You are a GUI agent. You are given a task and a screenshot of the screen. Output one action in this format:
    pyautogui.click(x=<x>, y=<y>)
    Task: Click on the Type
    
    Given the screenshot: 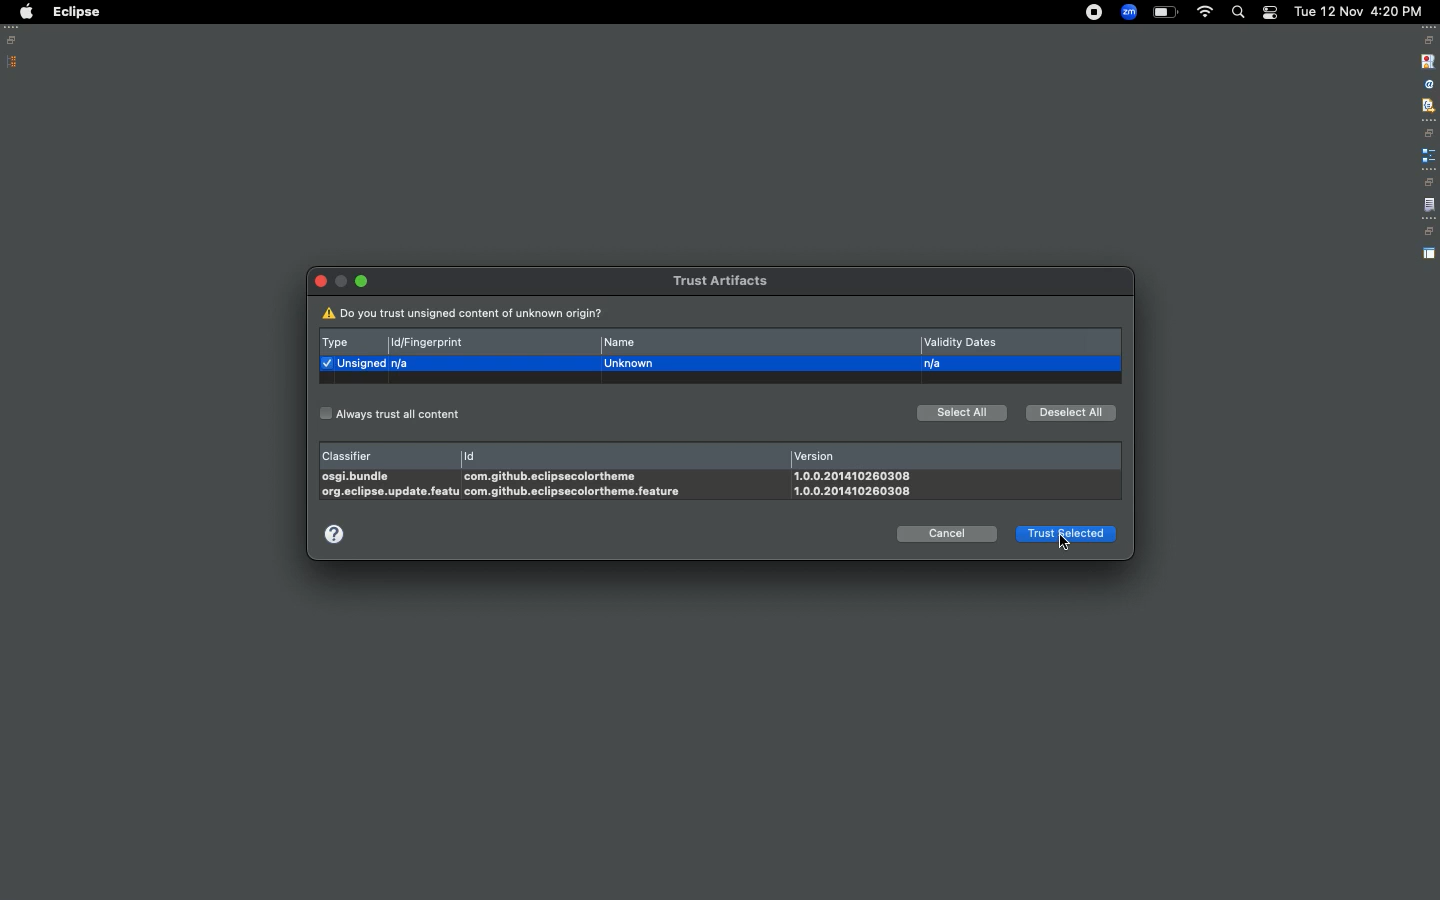 What is the action you would take?
    pyautogui.click(x=342, y=340)
    